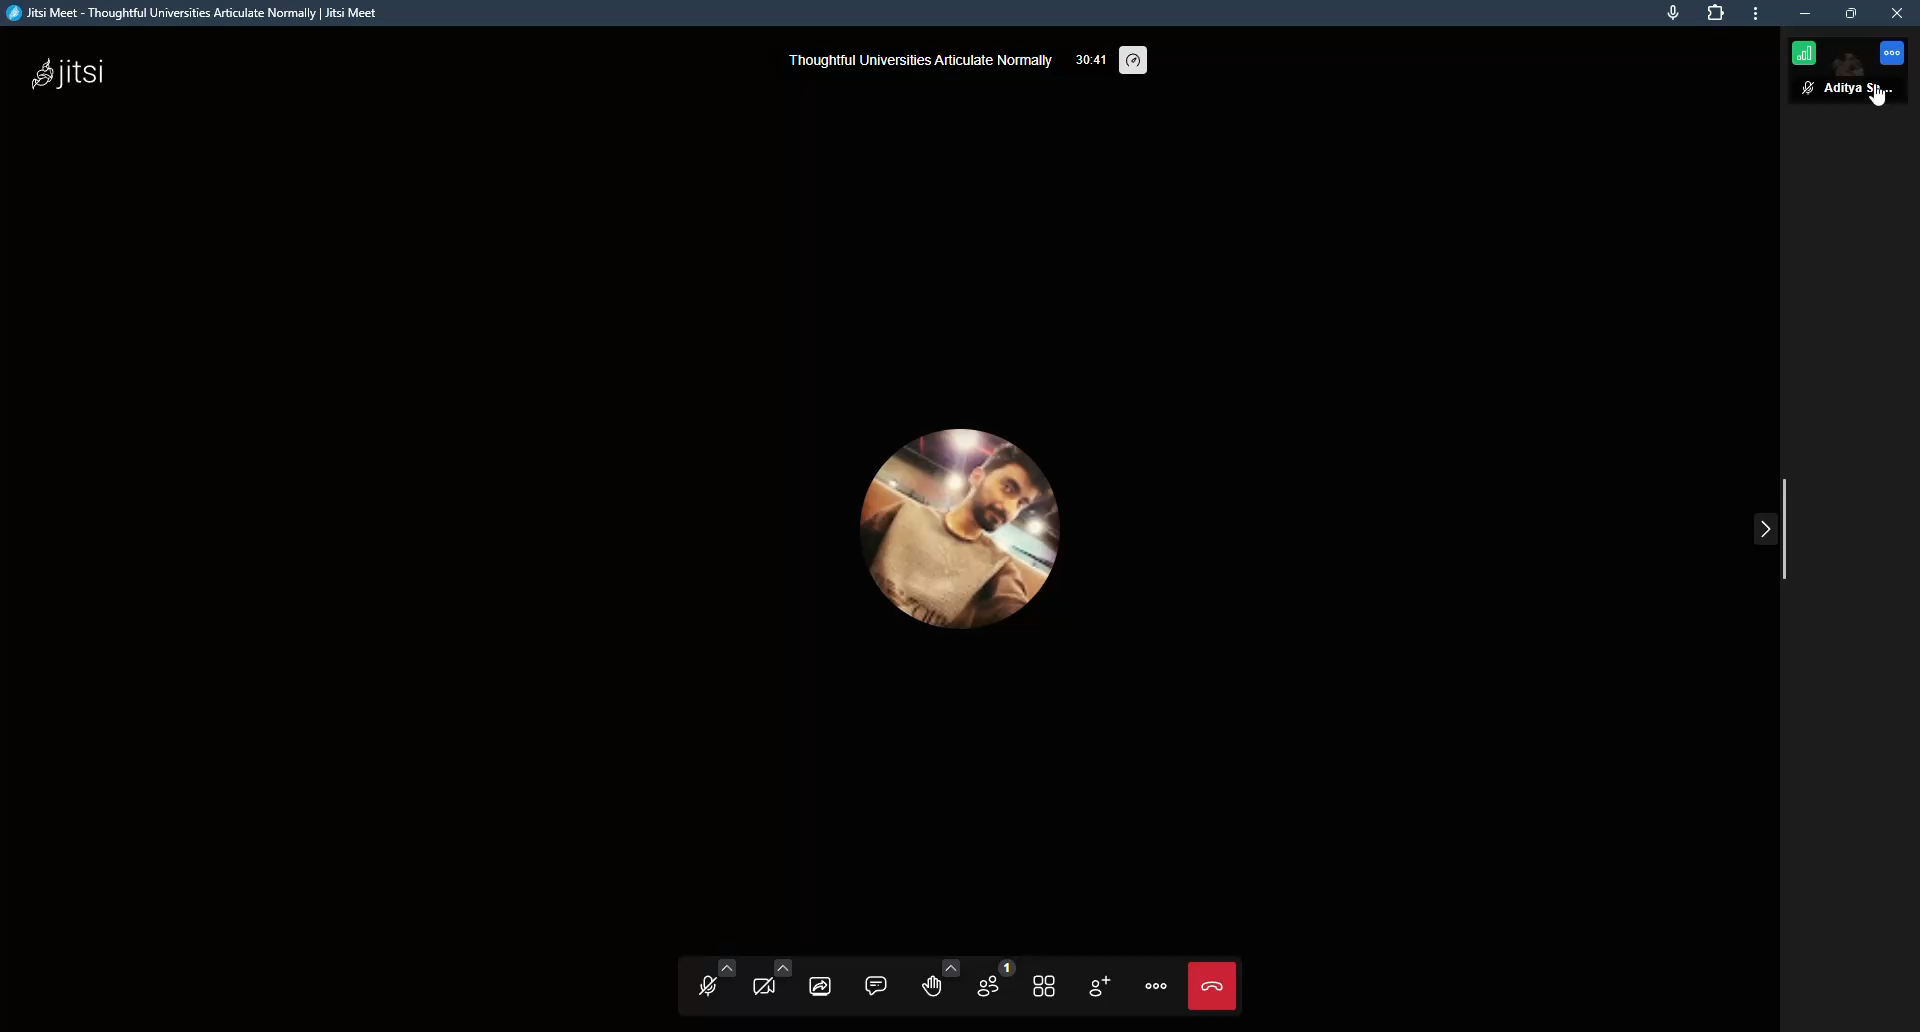 This screenshot has height=1032, width=1920. What do you see at coordinates (92, 76) in the screenshot?
I see `jitsi` at bounding box center [92, 76].